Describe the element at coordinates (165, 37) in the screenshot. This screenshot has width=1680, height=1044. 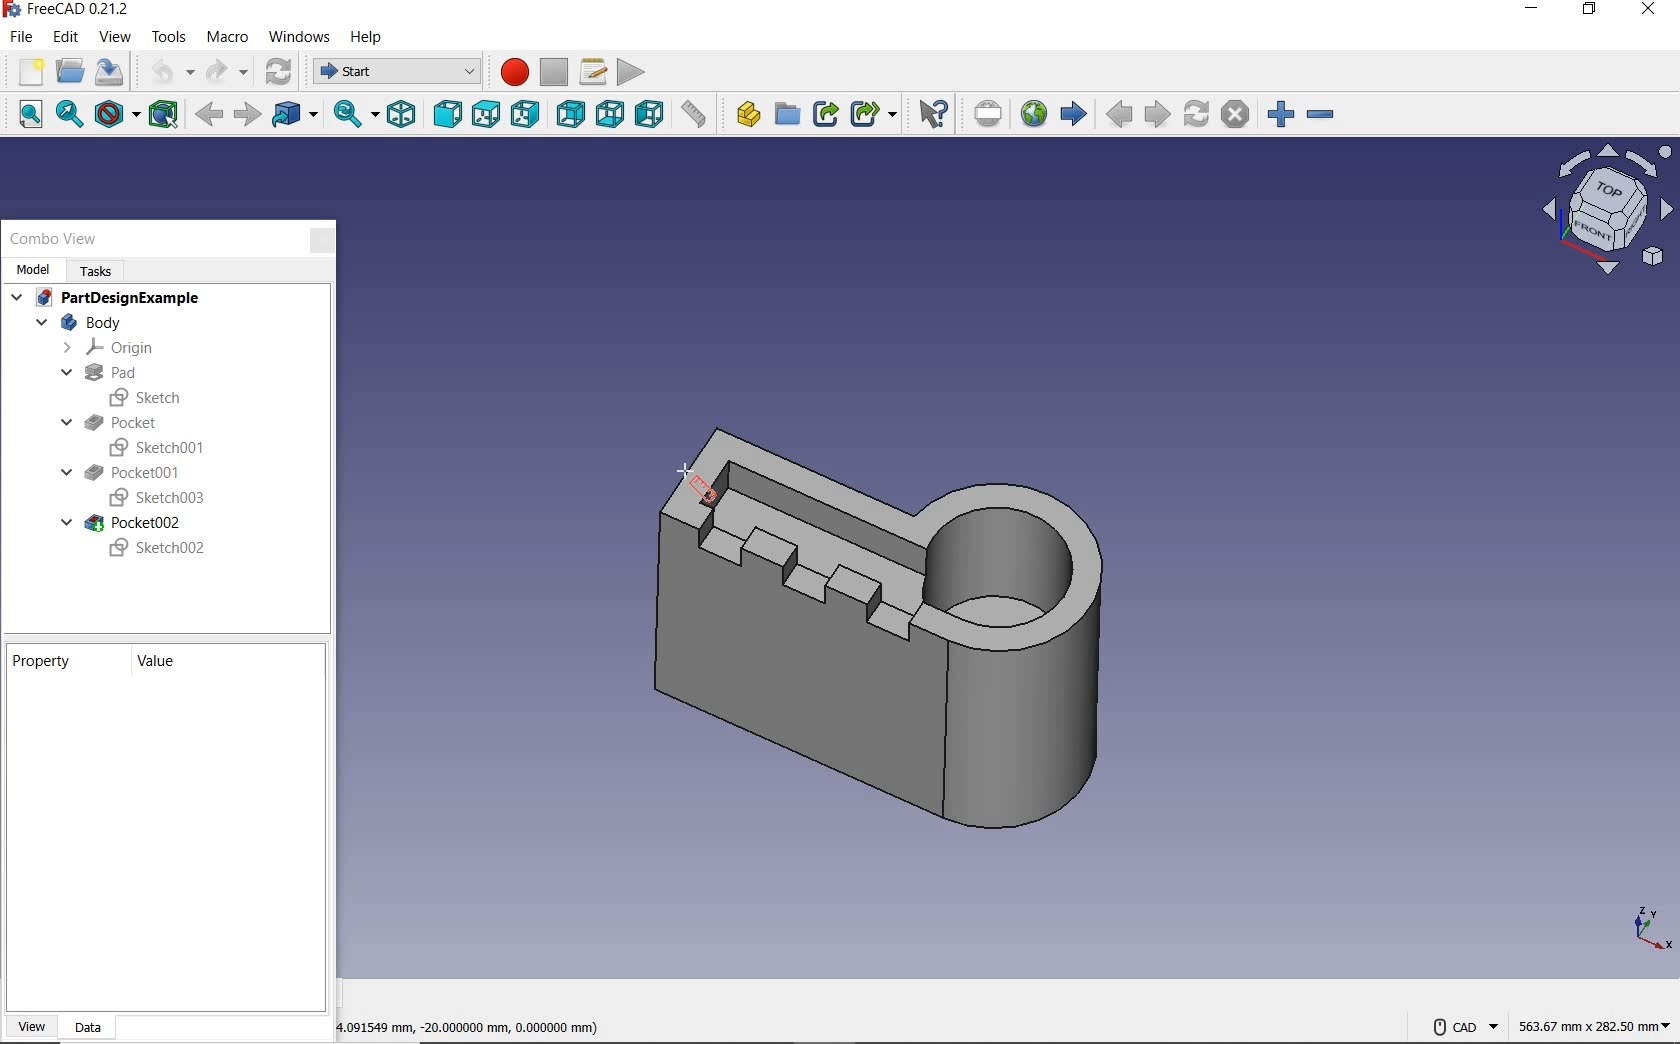
I see `tools` at that location.